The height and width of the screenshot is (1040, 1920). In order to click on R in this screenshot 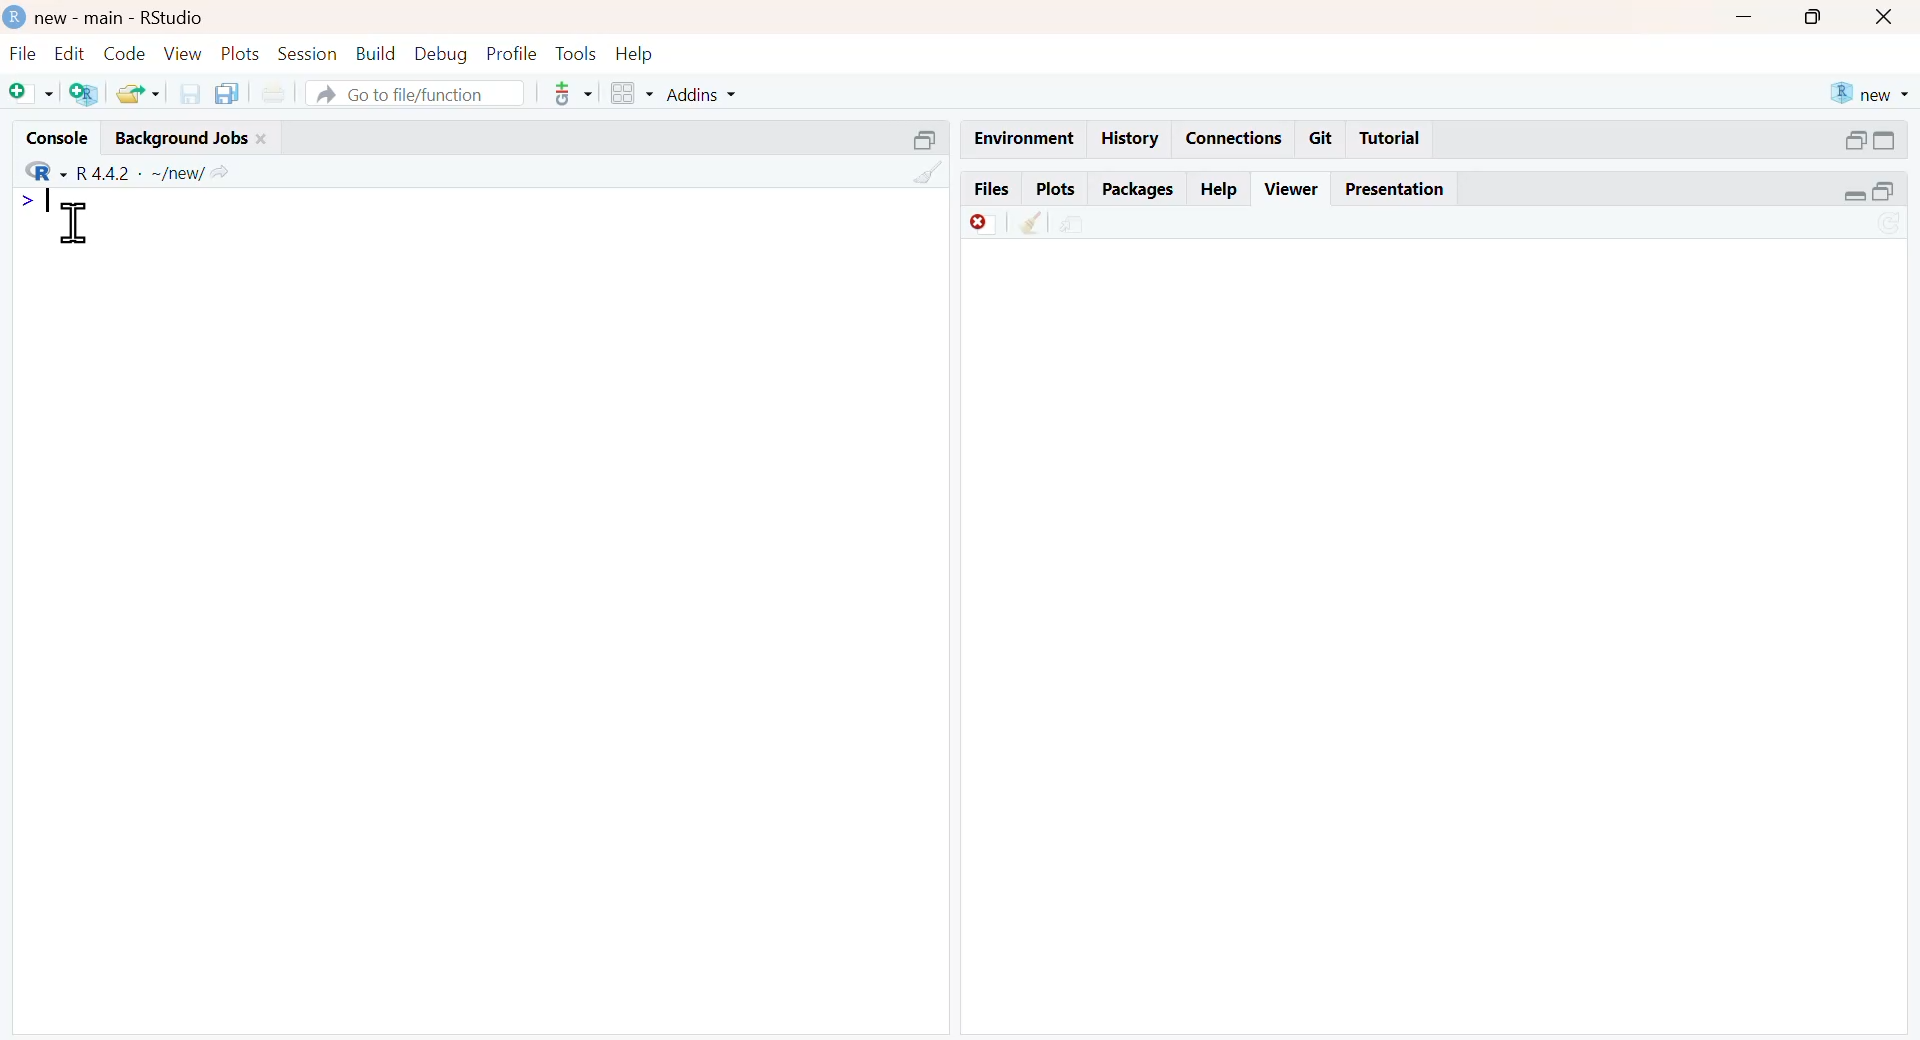, I will do `click(47, 170)`.